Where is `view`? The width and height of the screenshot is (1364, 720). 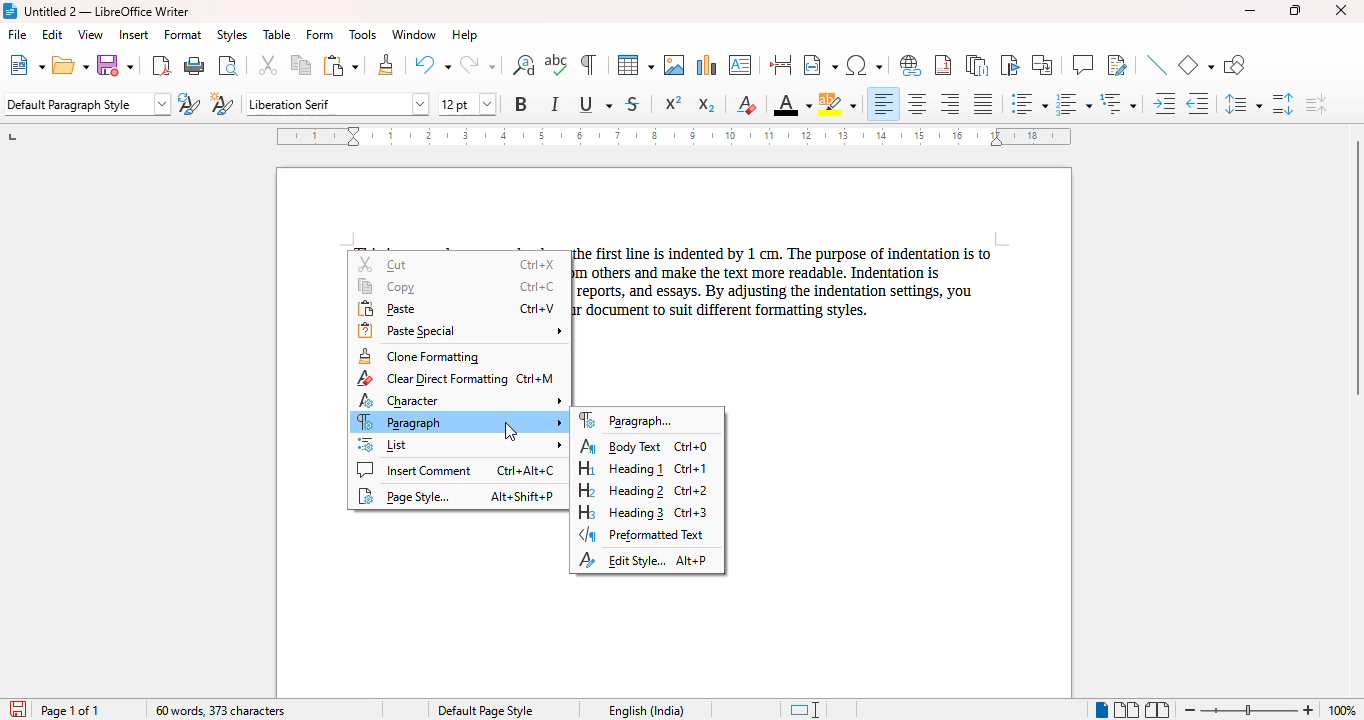 view is located at coordinates (90, 34).